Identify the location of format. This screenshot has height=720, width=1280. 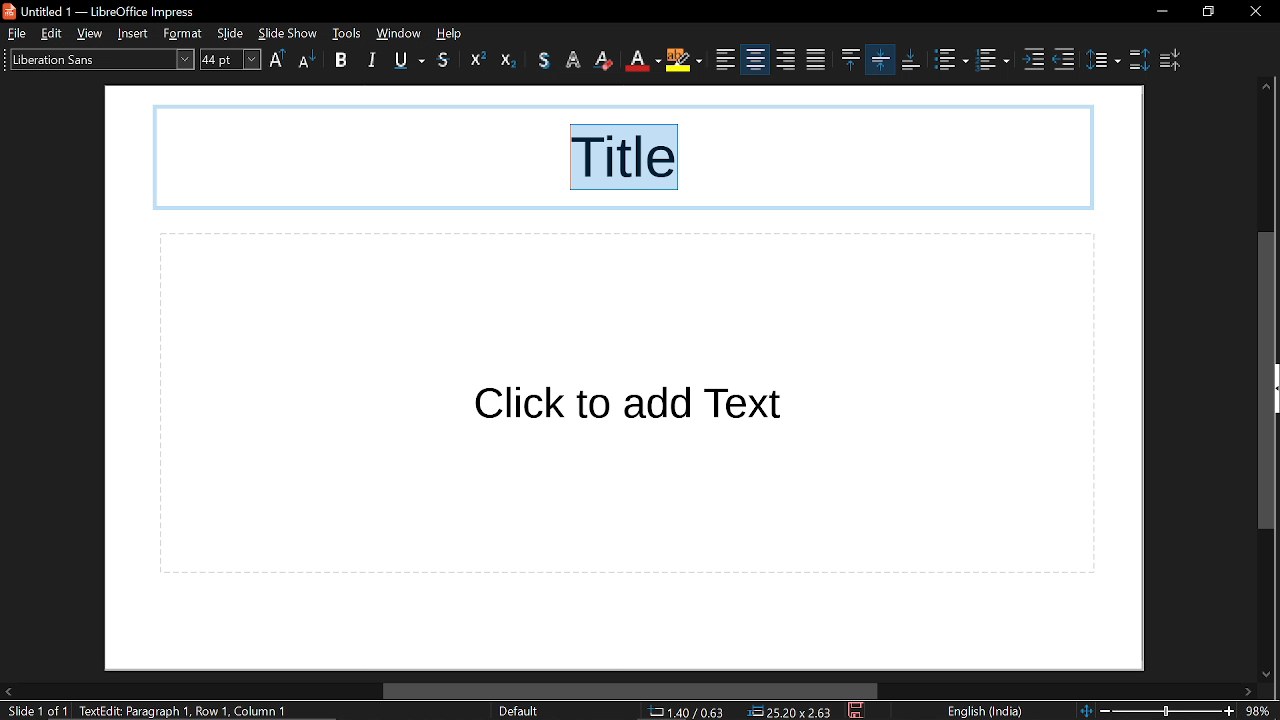
(186, 34).